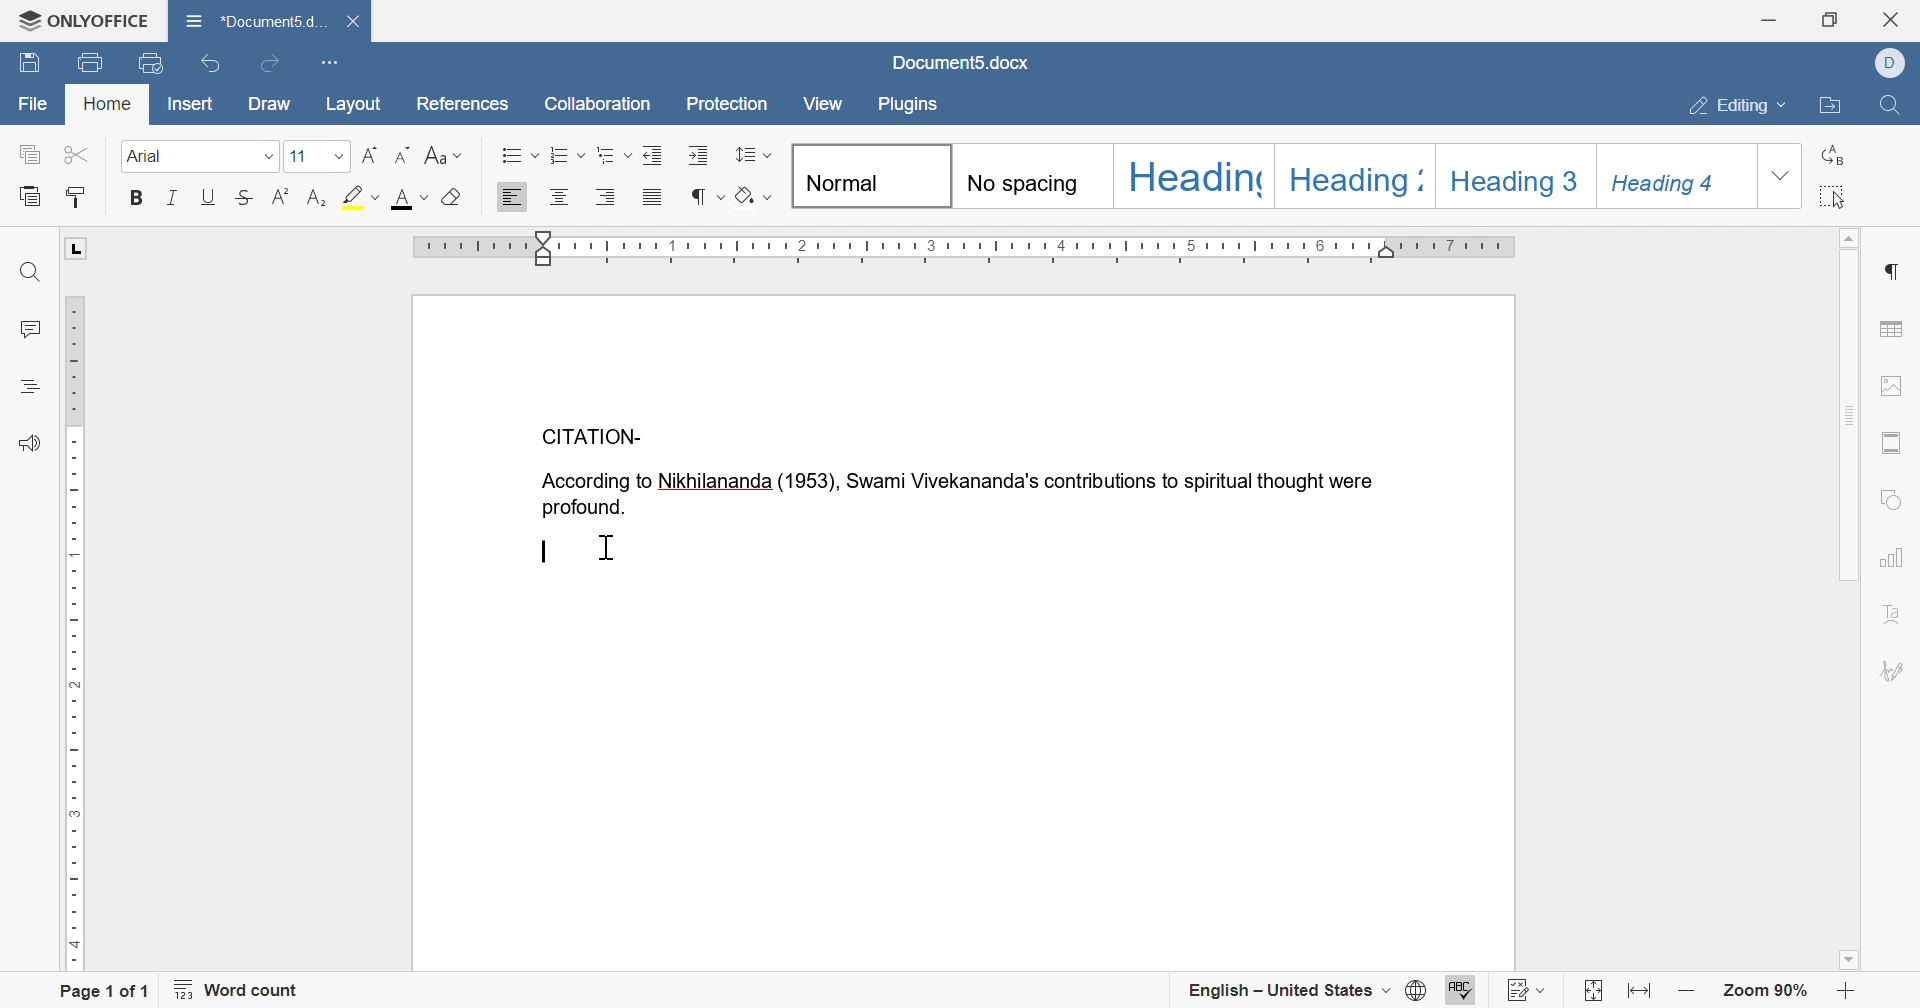  I want to click on document, so click(257, 19).